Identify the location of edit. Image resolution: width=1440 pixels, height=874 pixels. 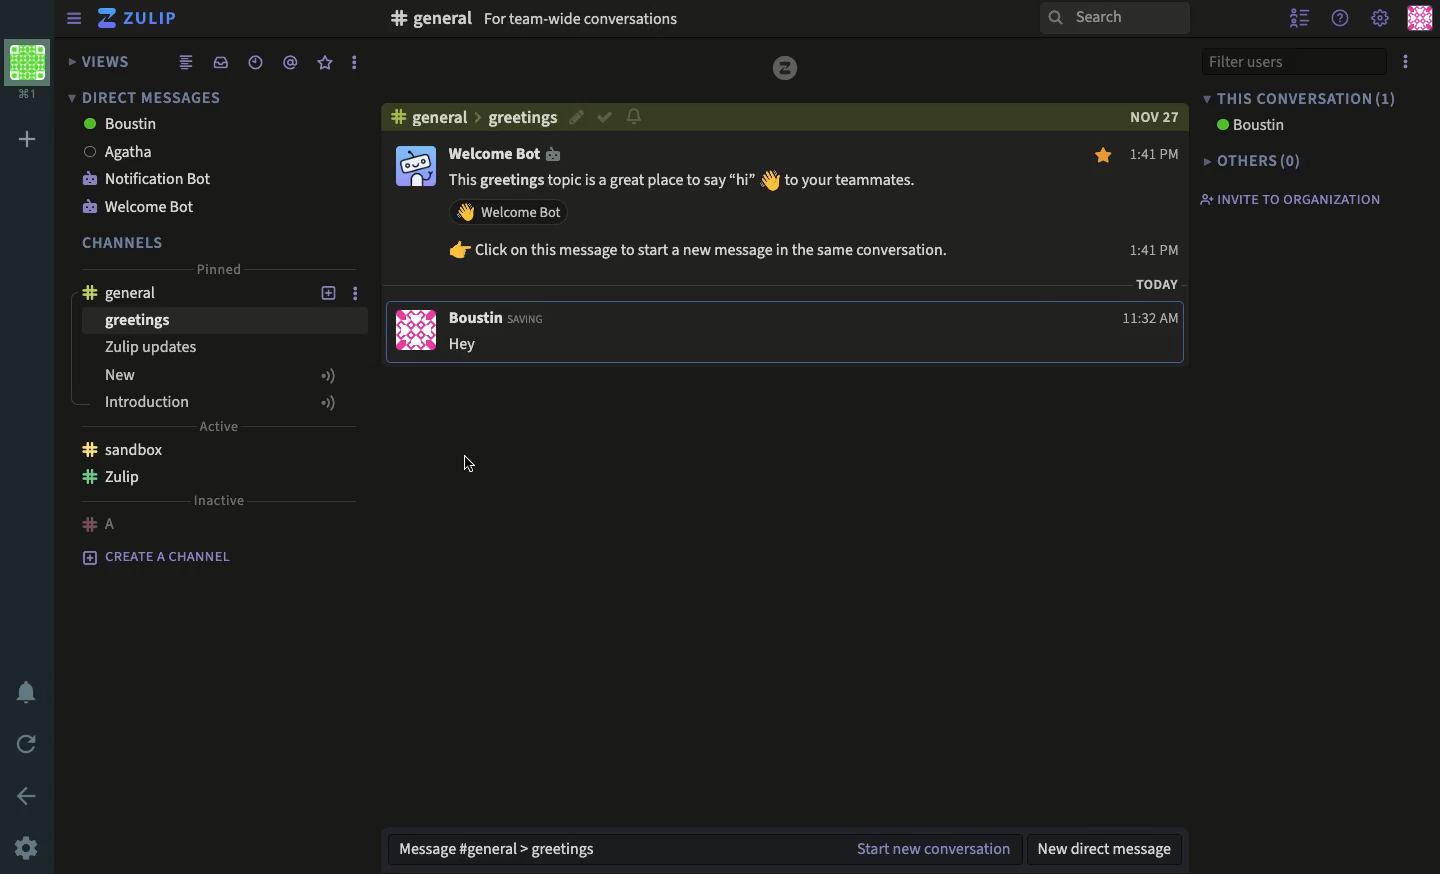
(573, 117).